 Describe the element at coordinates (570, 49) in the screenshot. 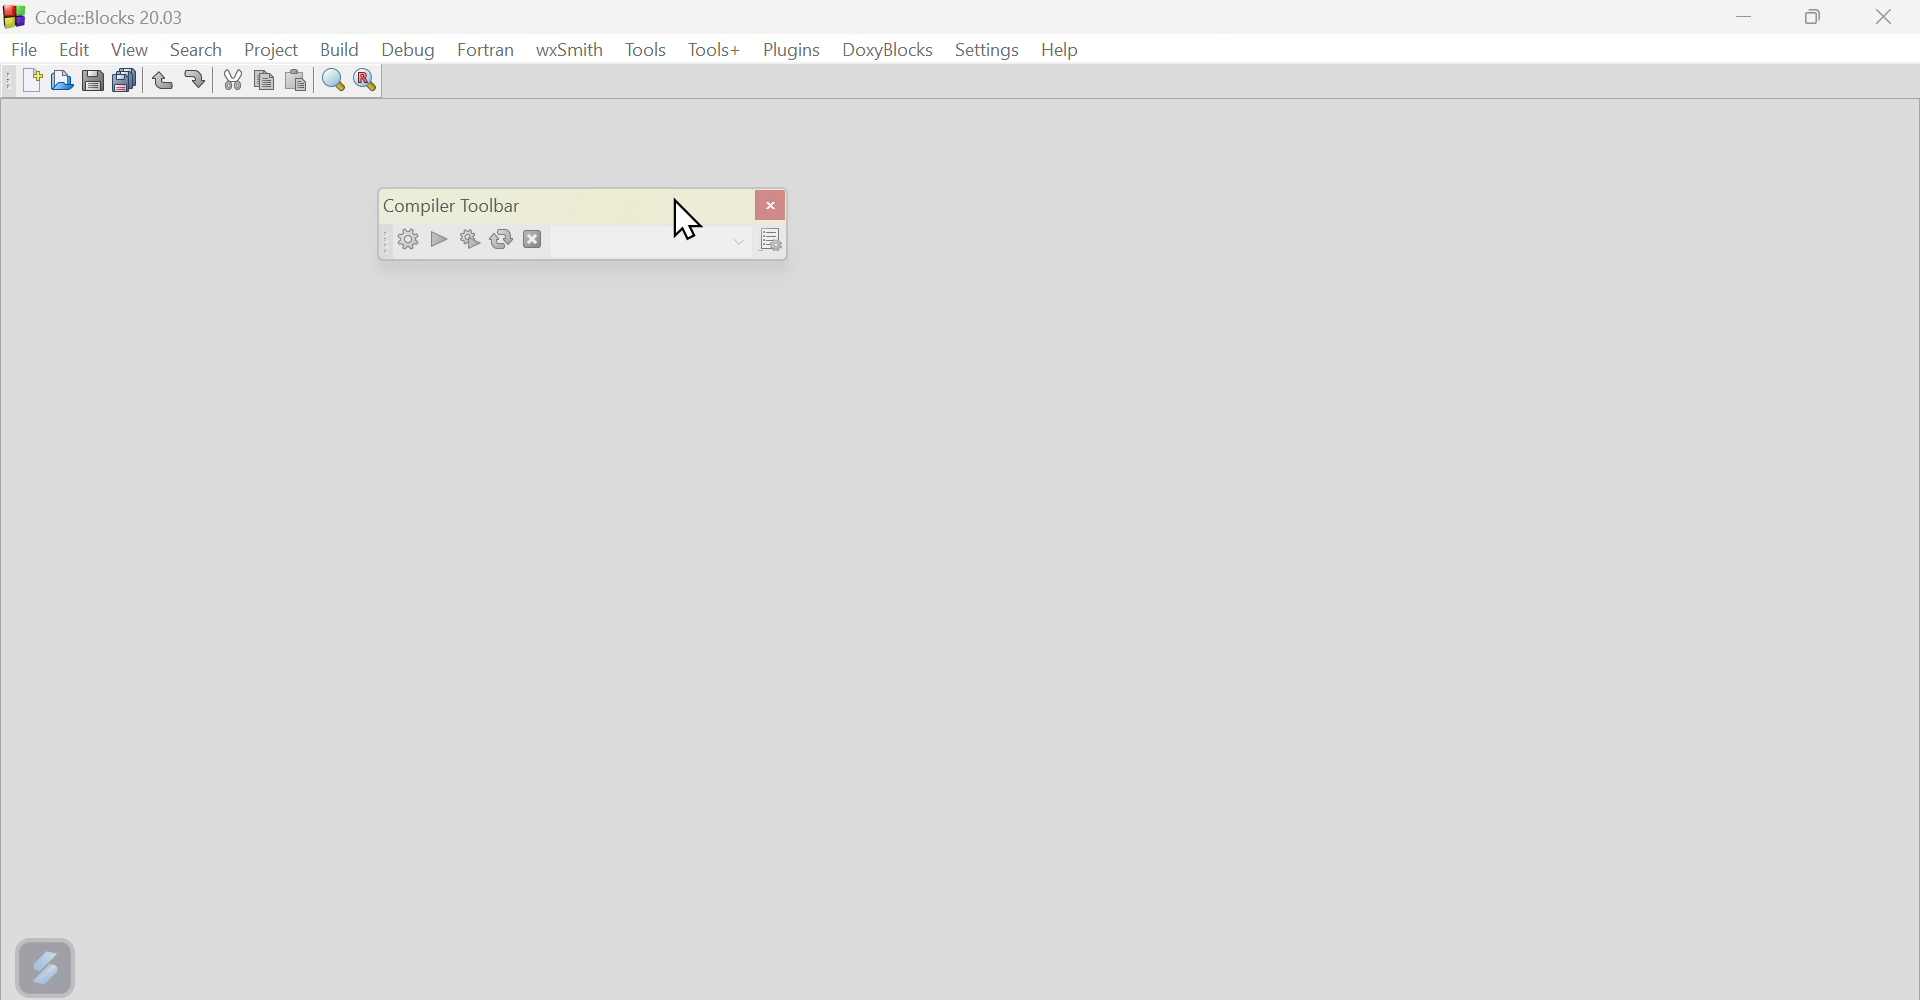

I see `WX Smith` at that location.